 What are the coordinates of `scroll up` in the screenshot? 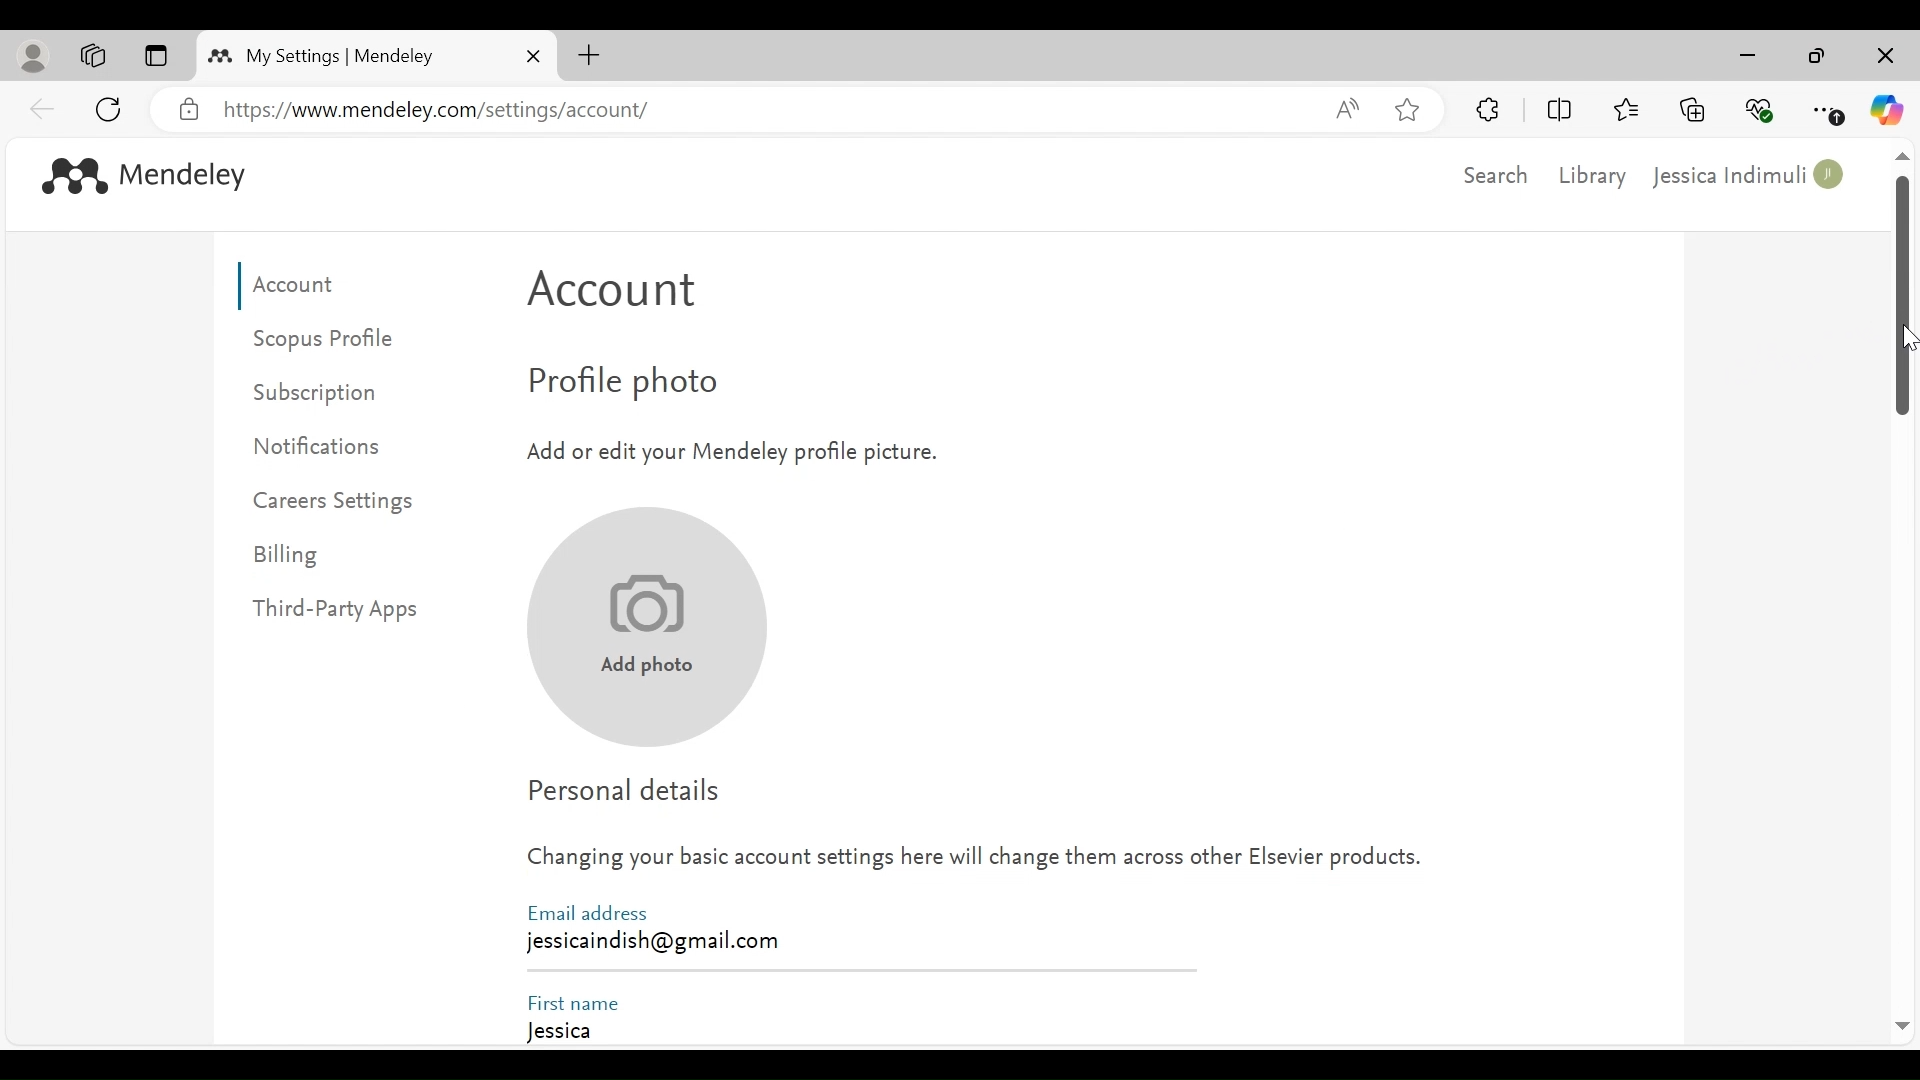 It's located at (1901, 158).